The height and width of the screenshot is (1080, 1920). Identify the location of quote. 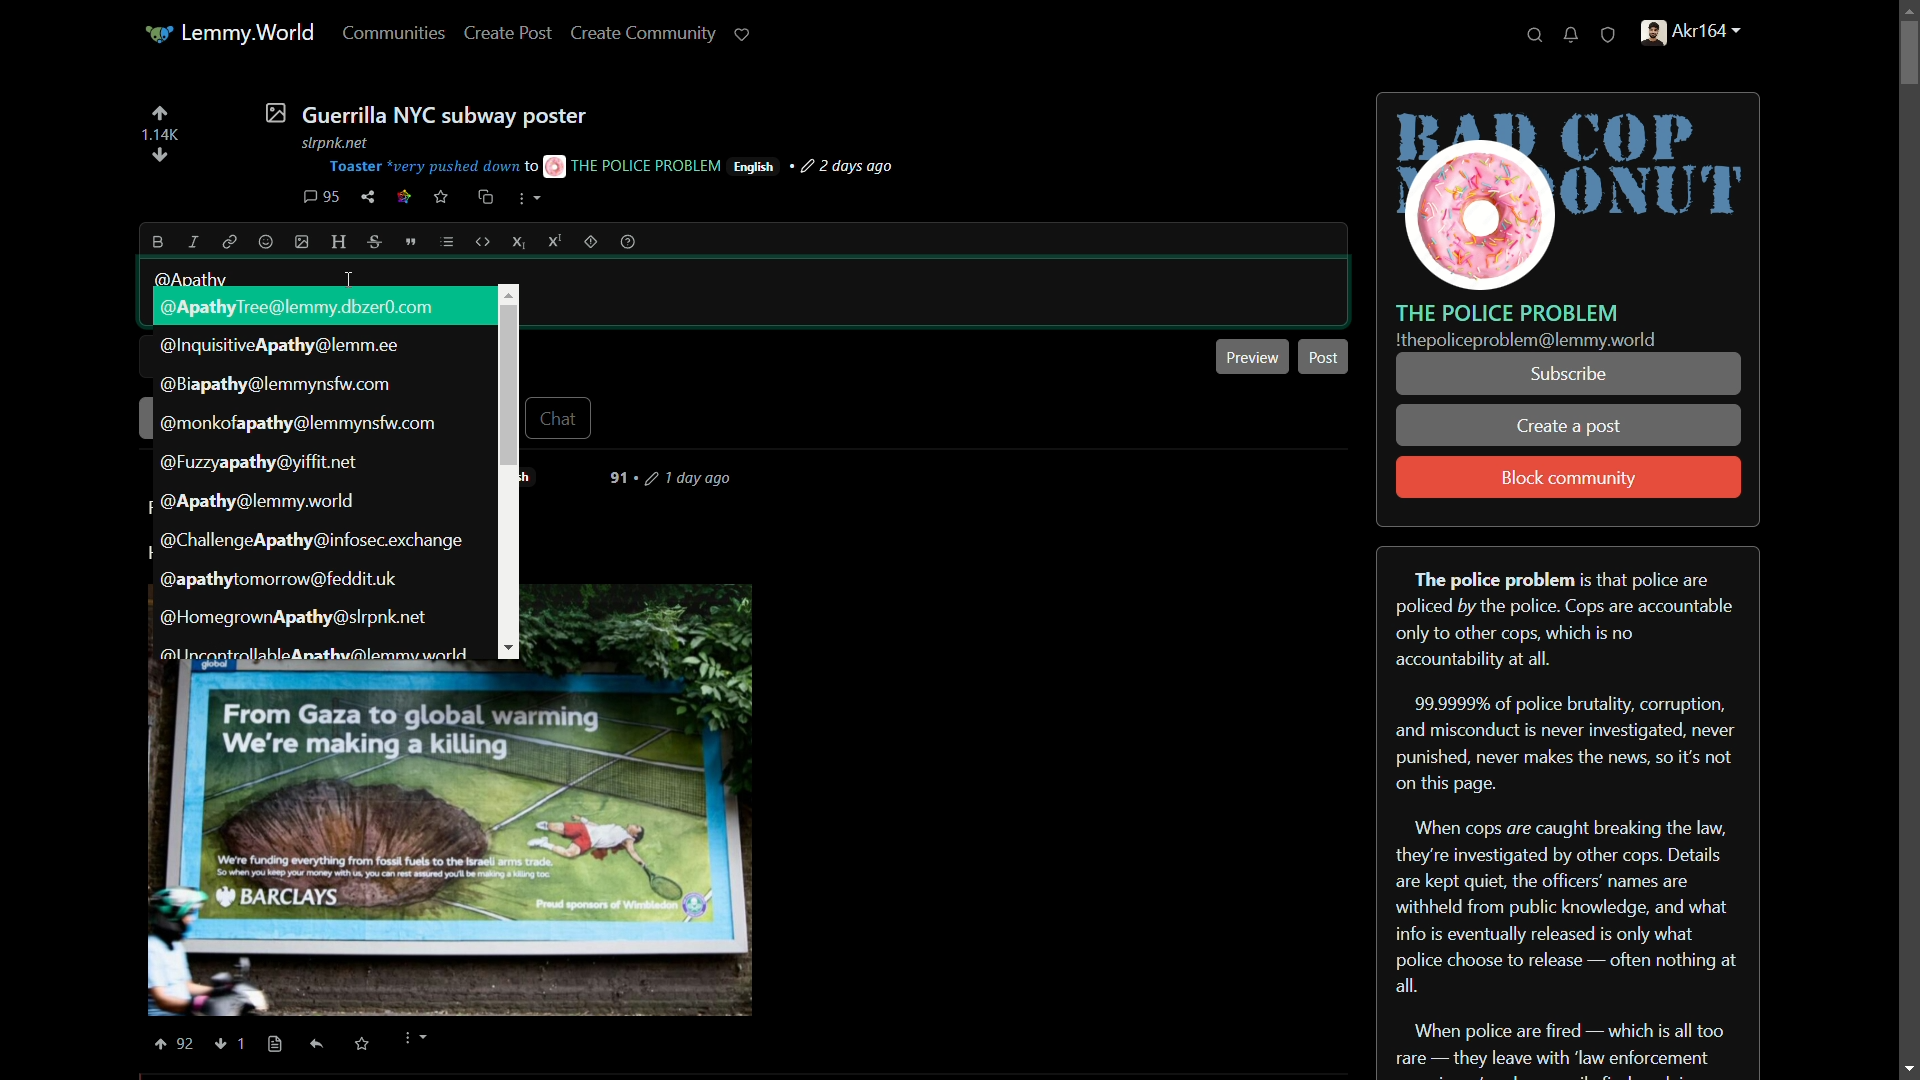
(412, 242).